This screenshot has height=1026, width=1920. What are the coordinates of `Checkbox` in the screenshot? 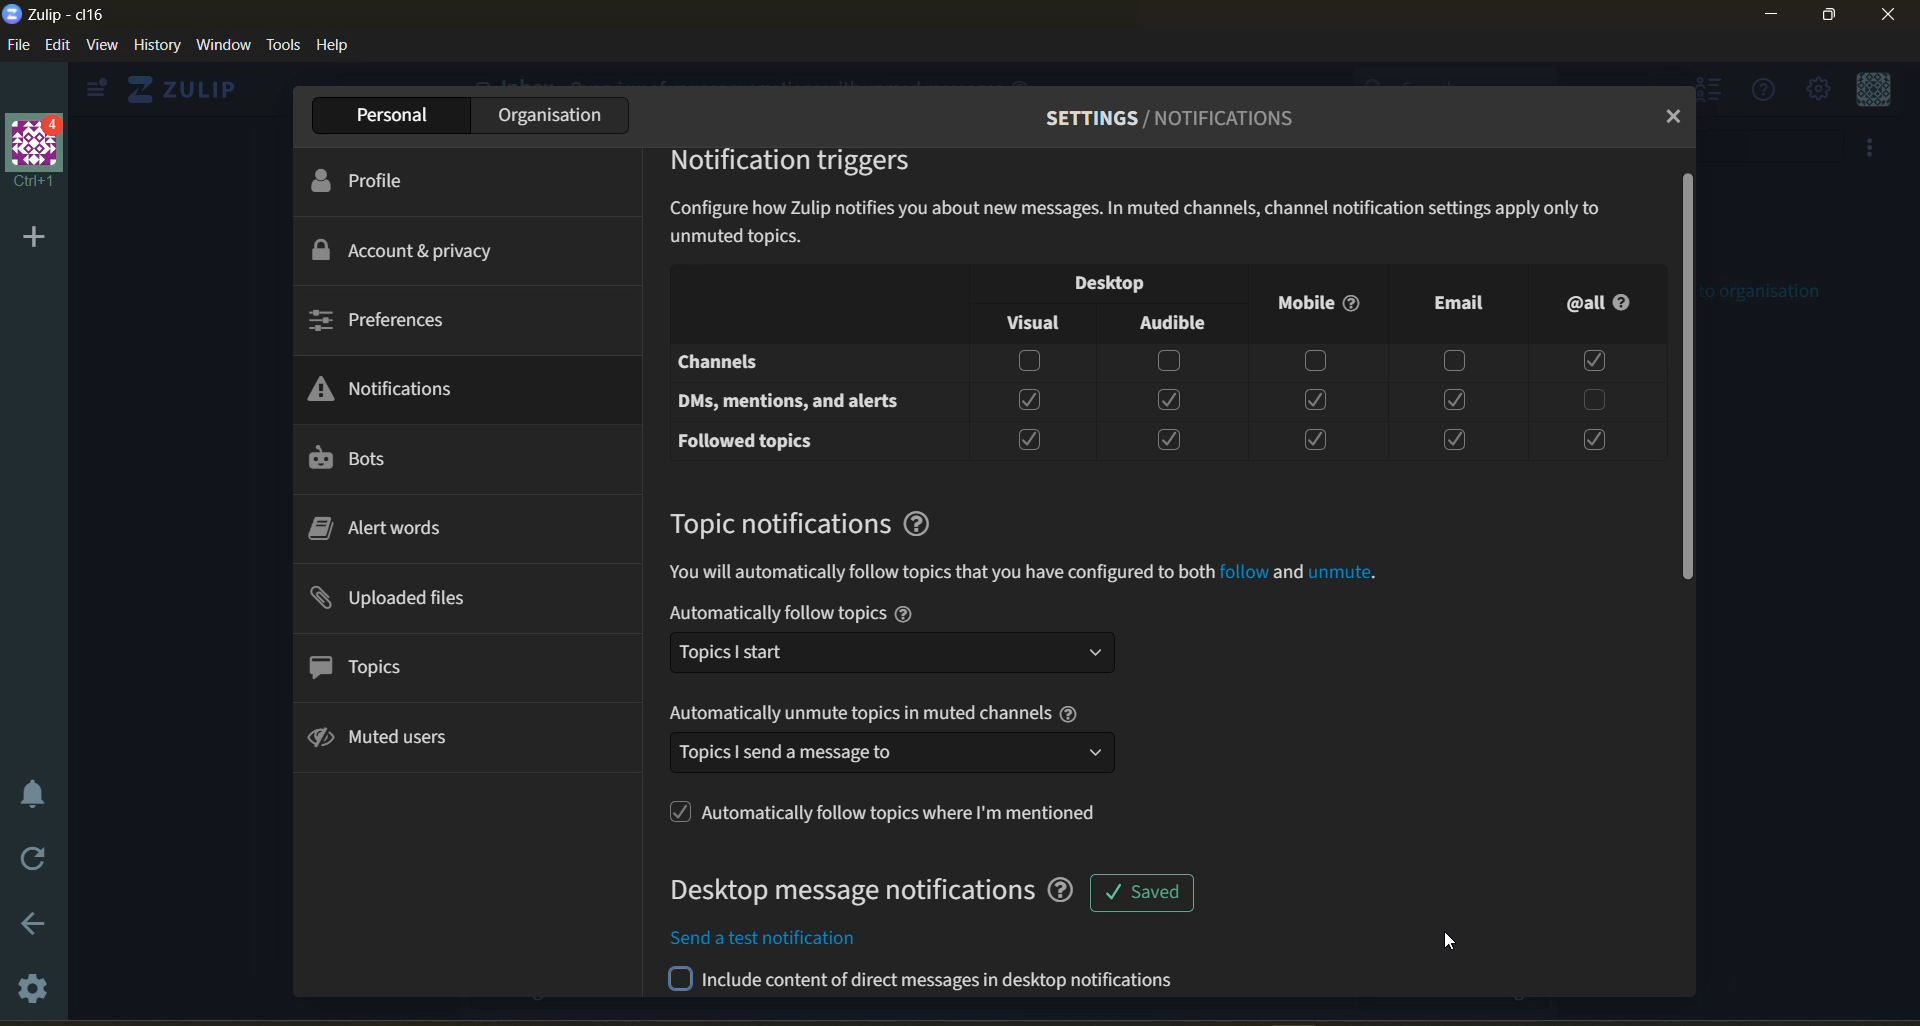 It's located at (1599, 361).